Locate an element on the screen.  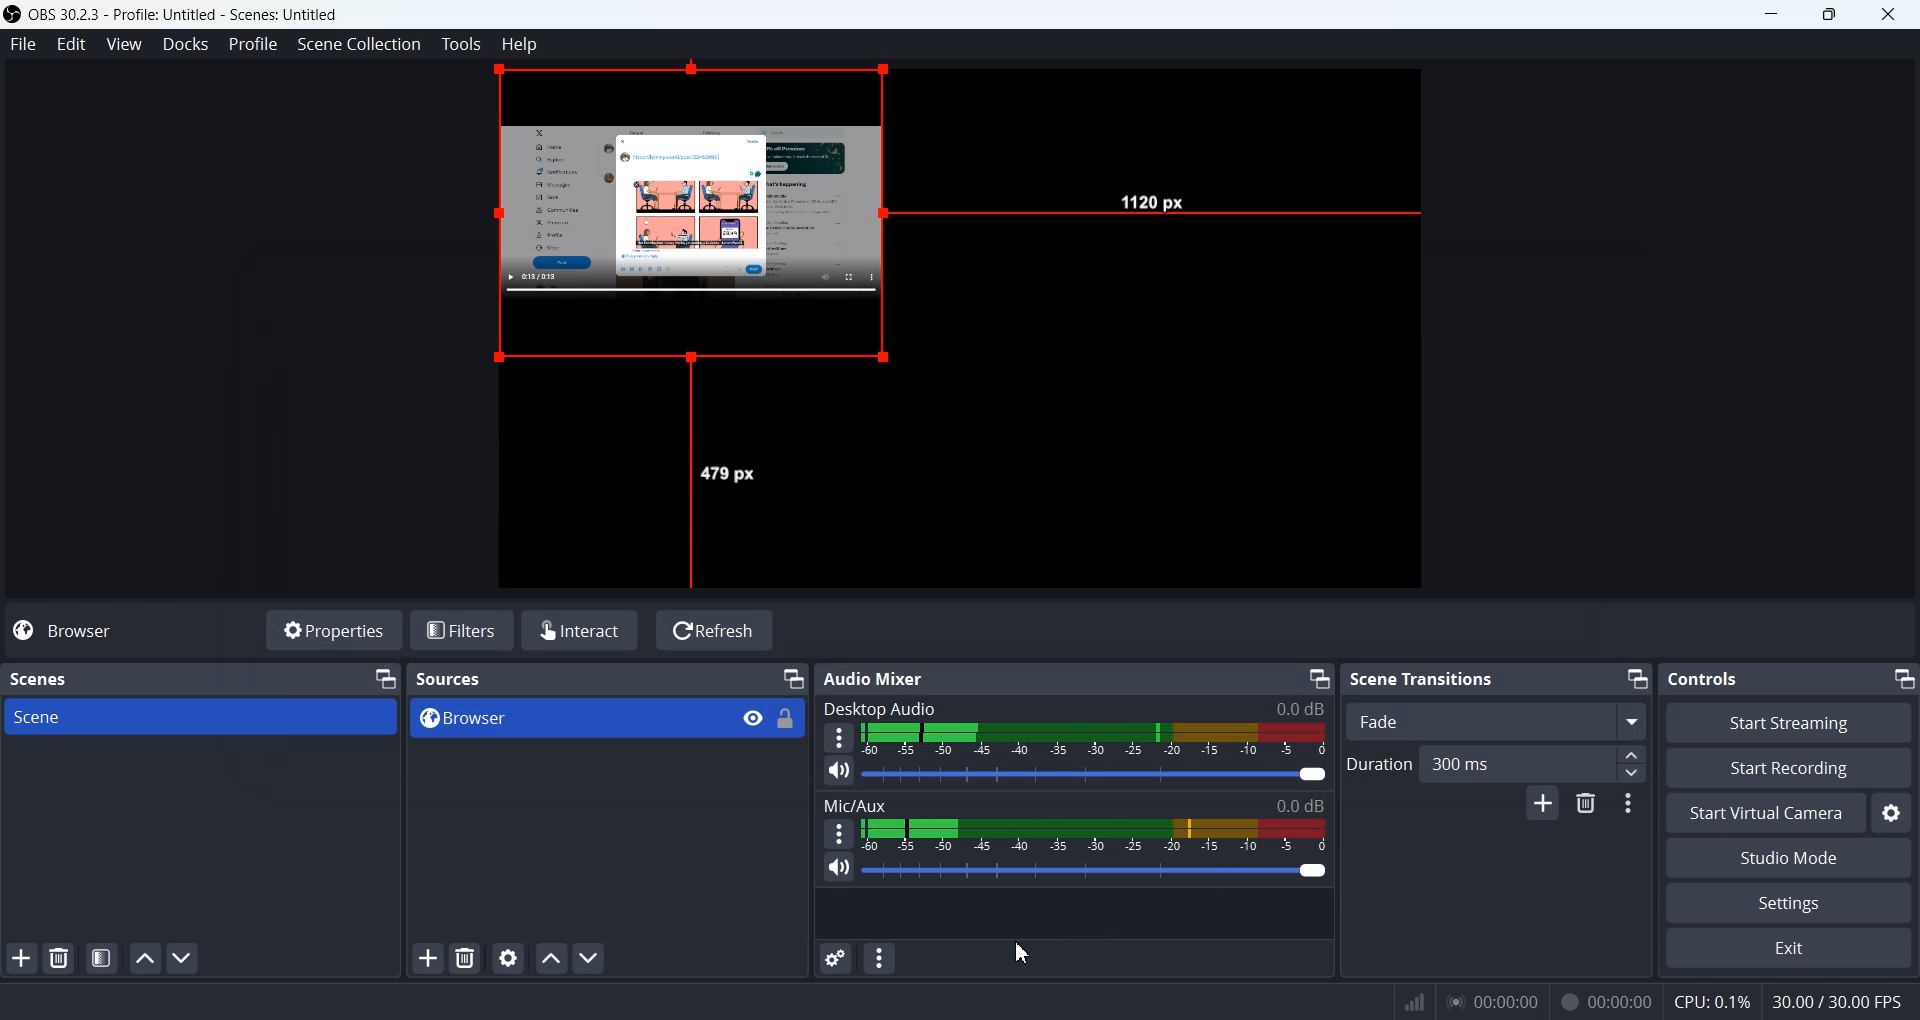
Desktop Audio 0.0 dB is located at coordinates (1073, 708).